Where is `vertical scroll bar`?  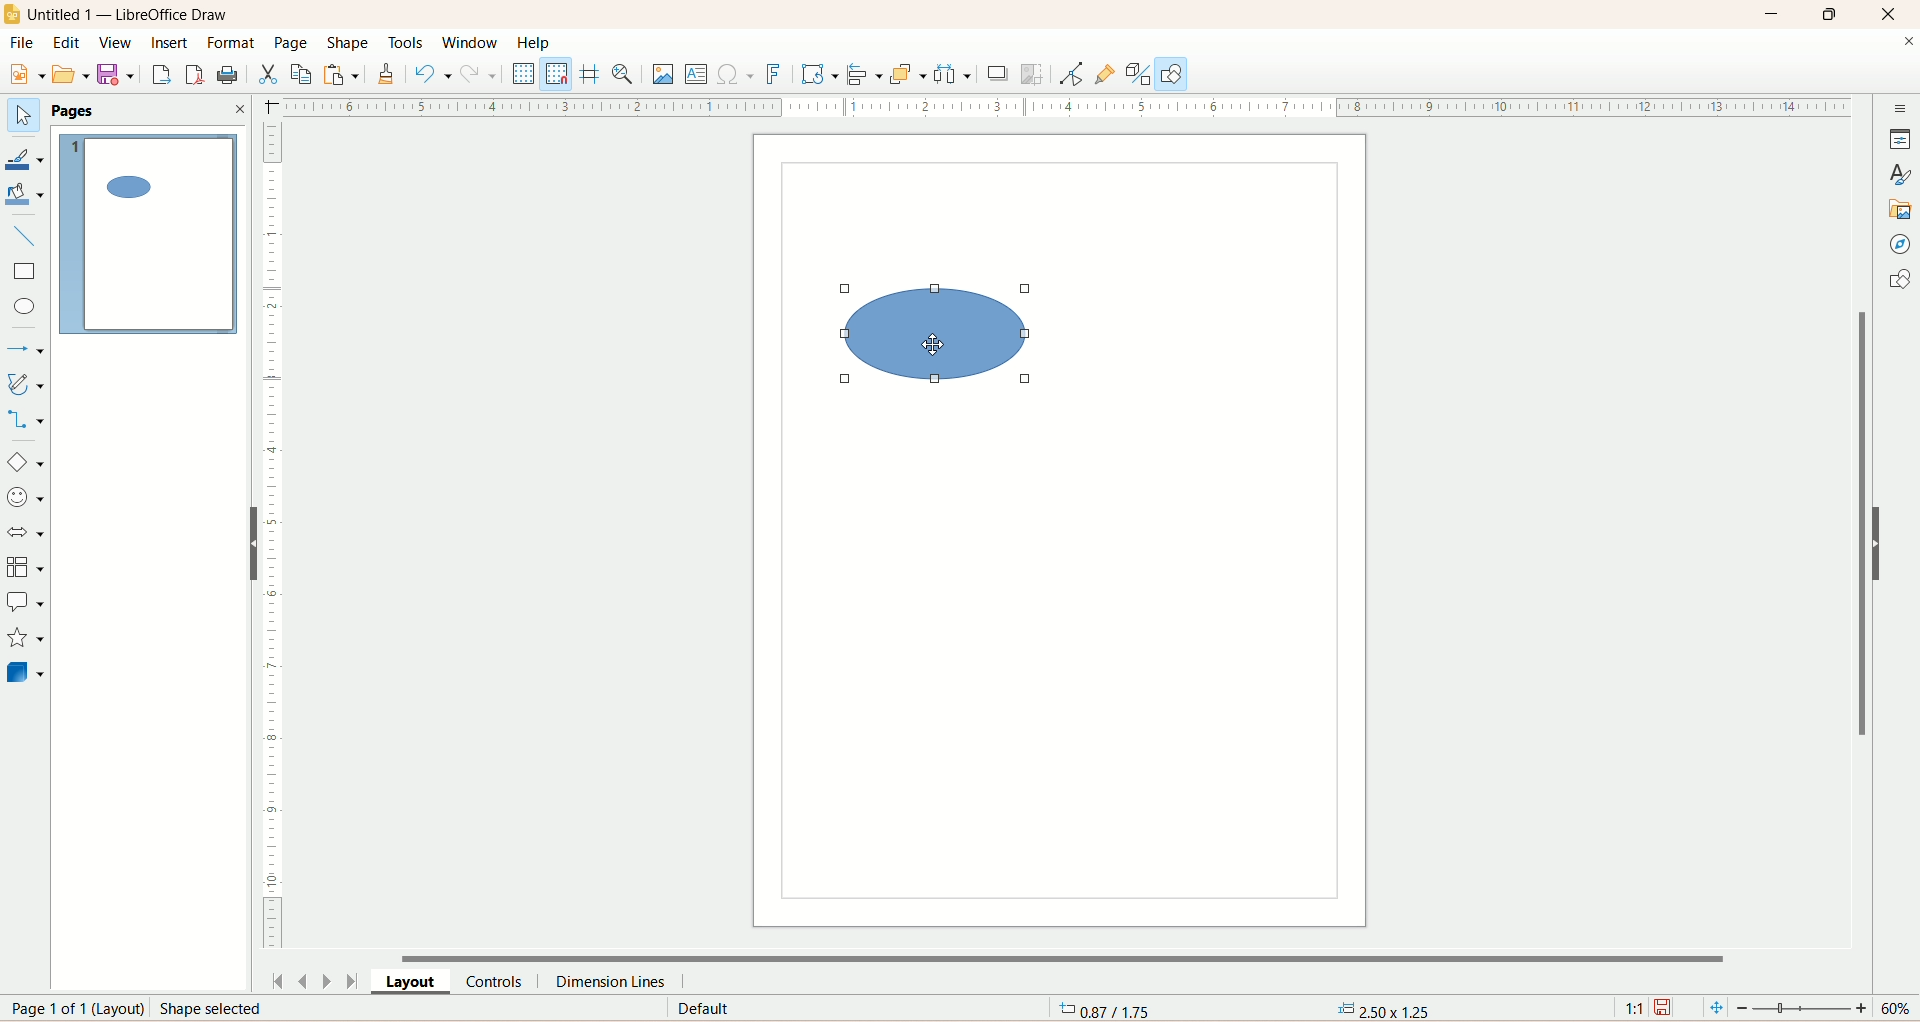 vertical scroll bar is located at coordinates (1856, 535).